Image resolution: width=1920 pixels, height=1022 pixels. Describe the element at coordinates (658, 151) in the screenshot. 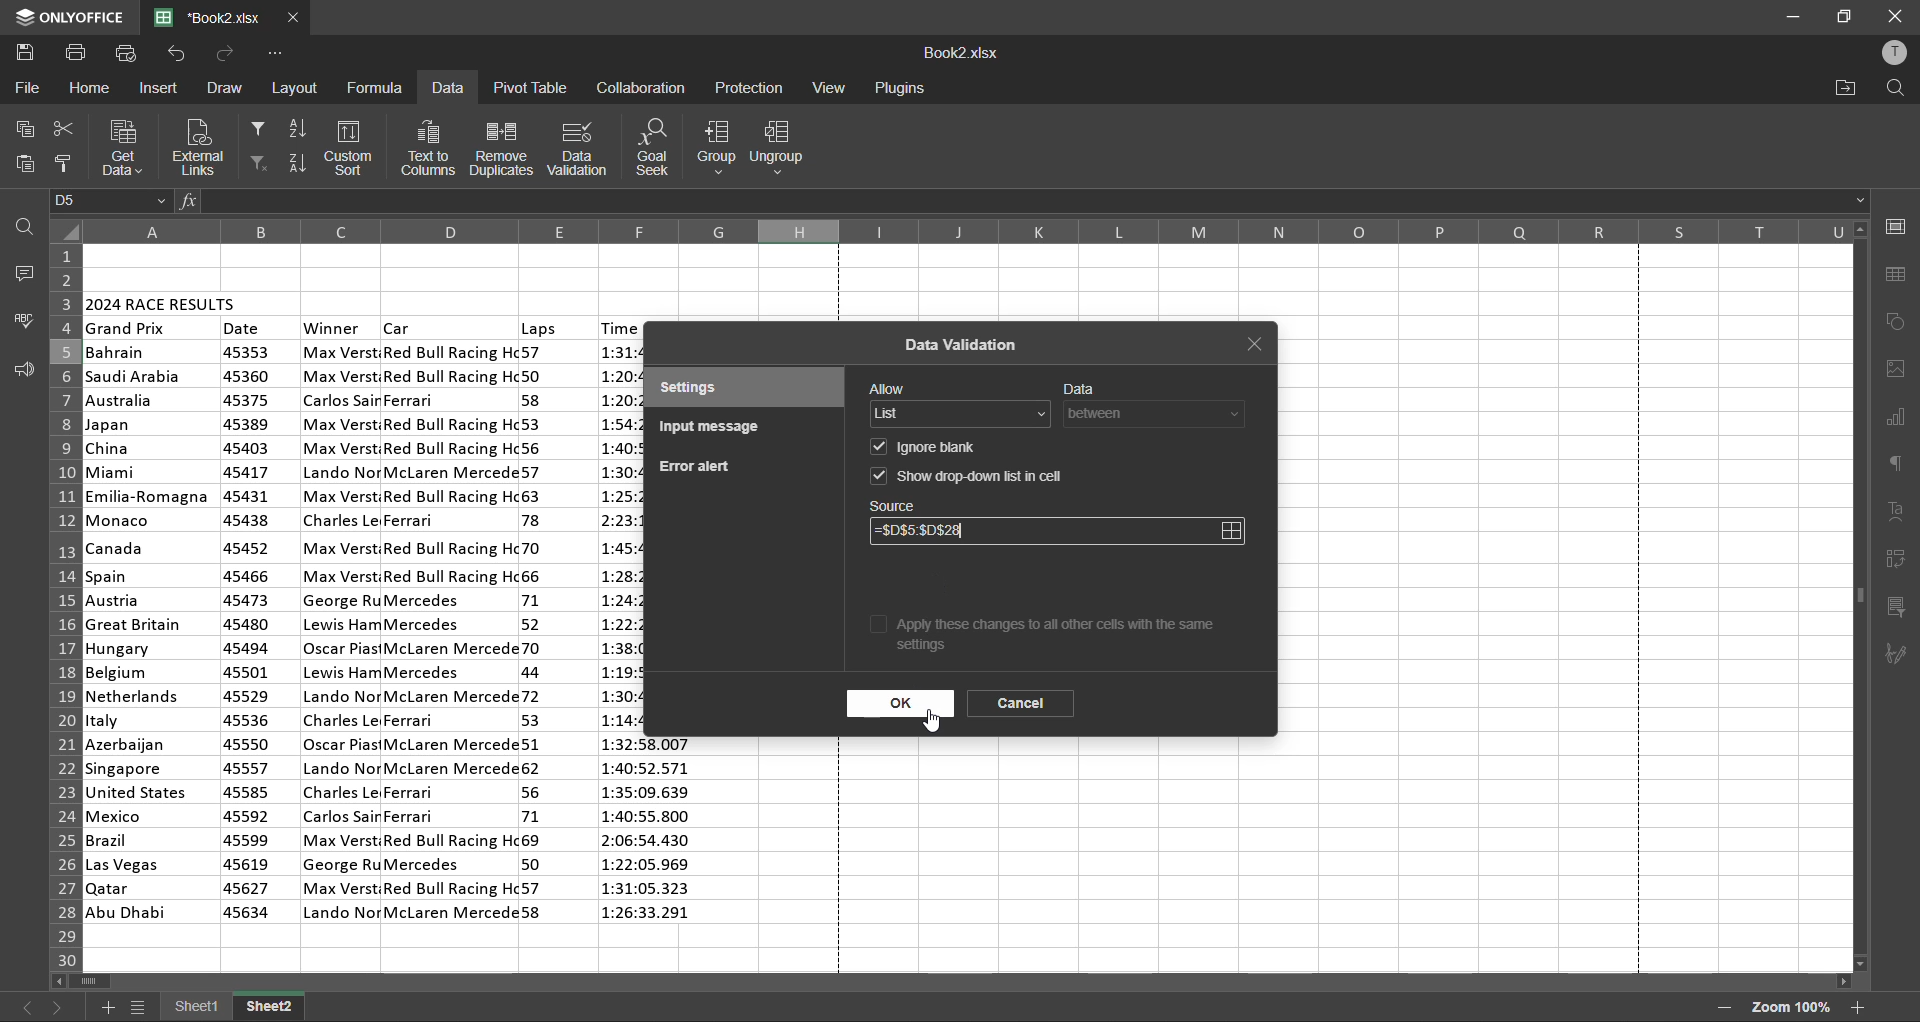

I see `goal seek` at that location.